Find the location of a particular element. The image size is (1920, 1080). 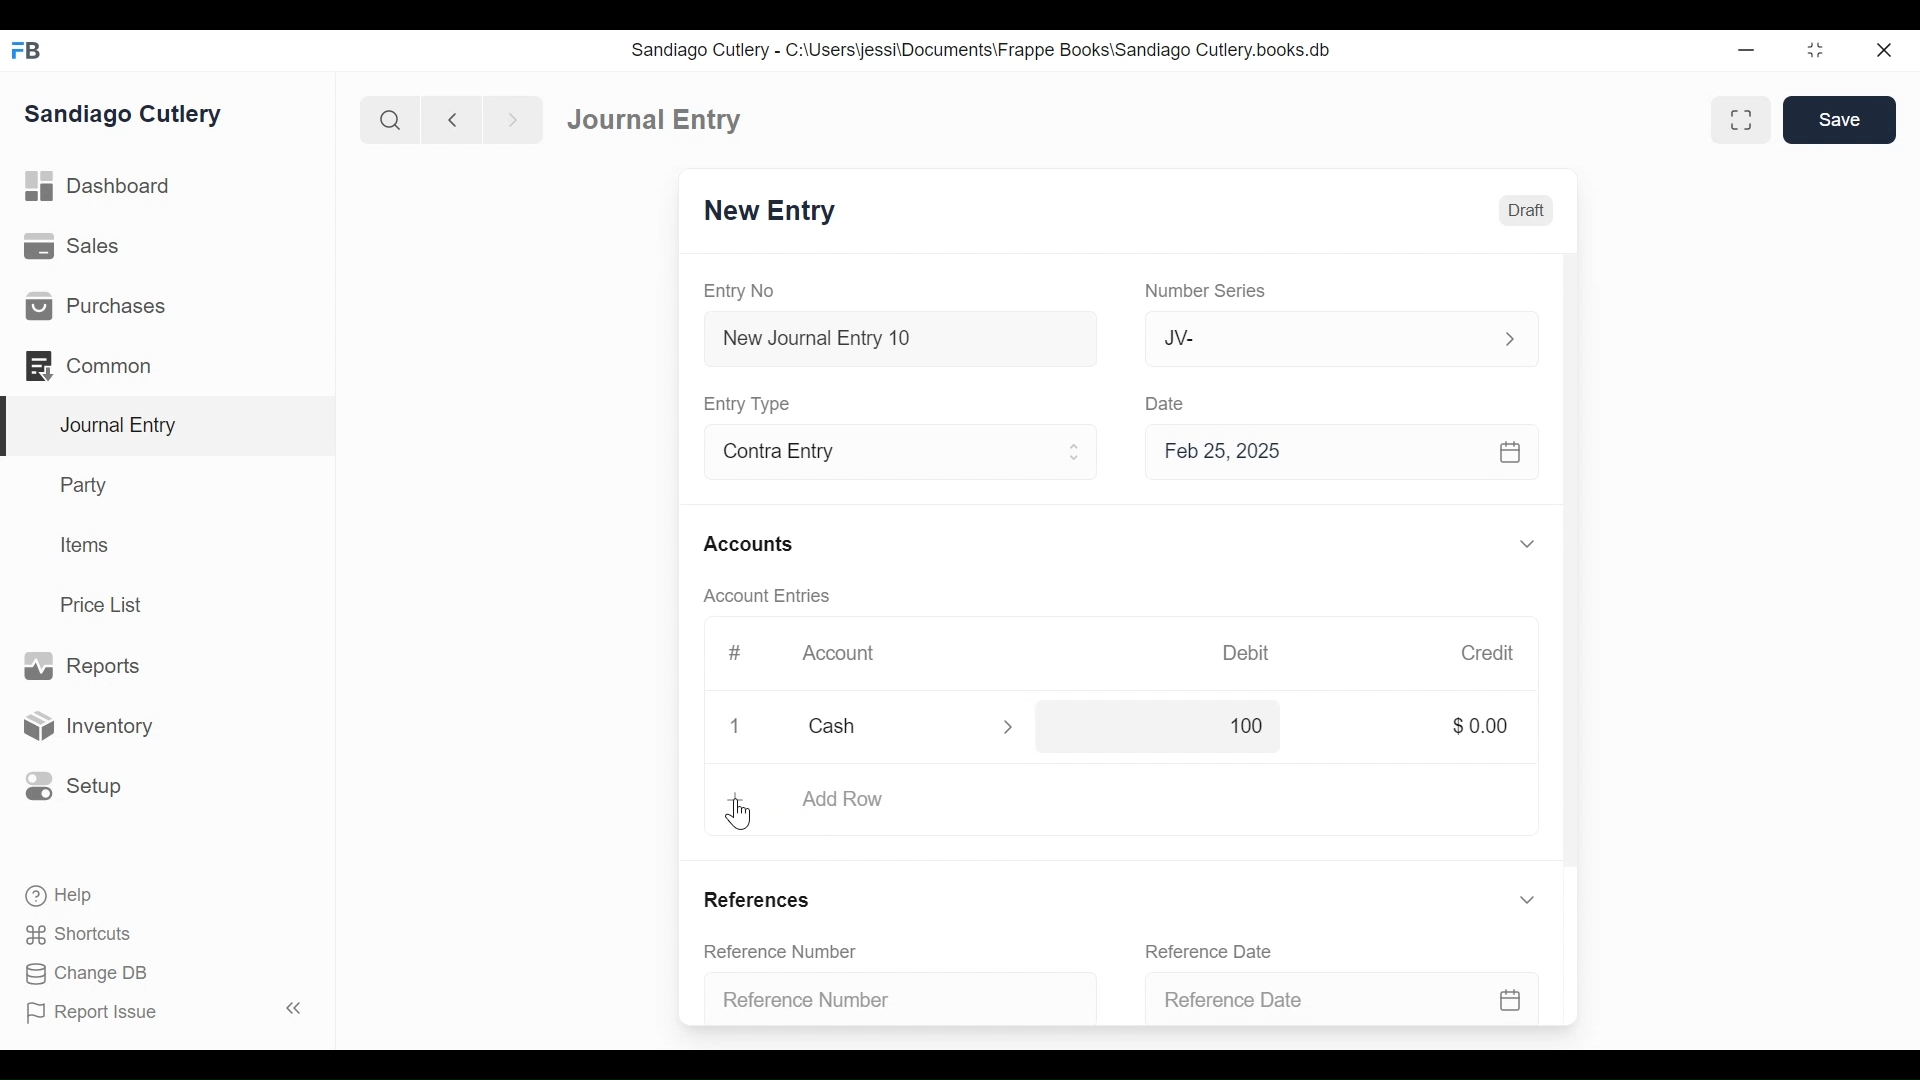

Account Entries is located at coordinates (775, 596).